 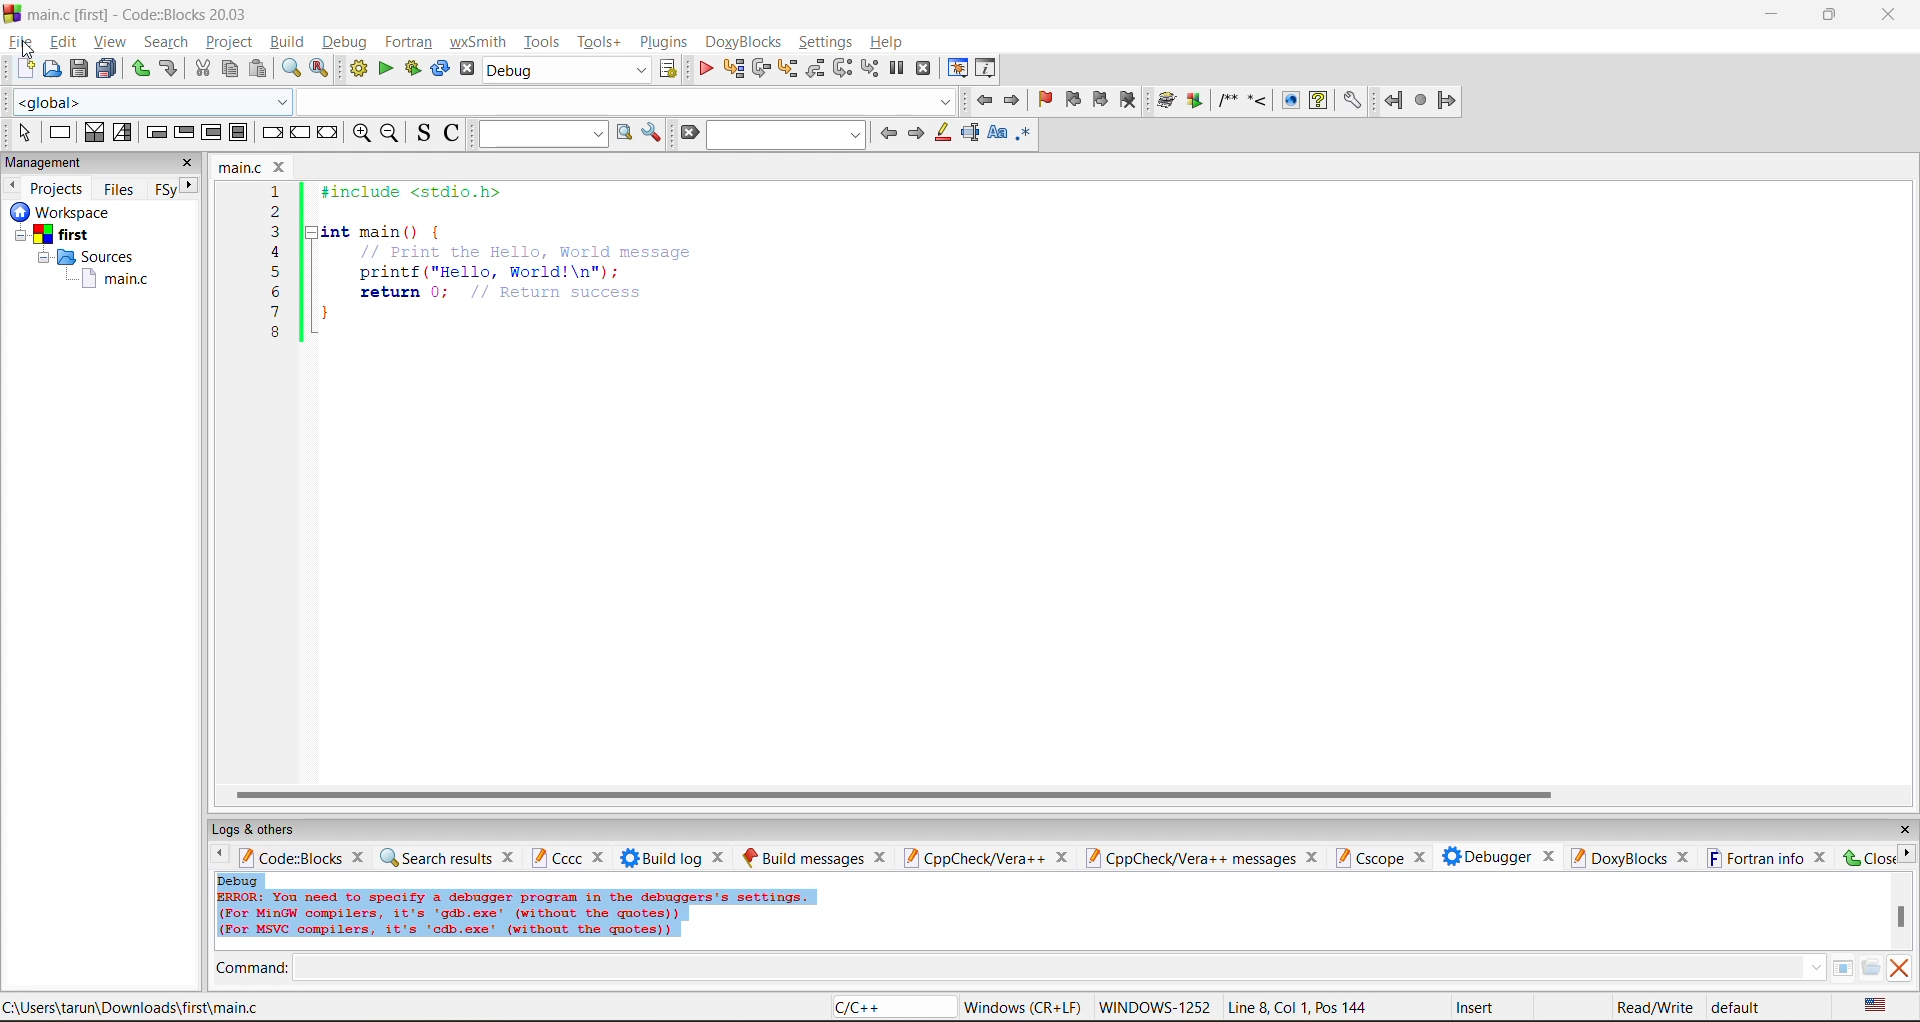 I want to click on Fsy, so click(x=164, y=190).